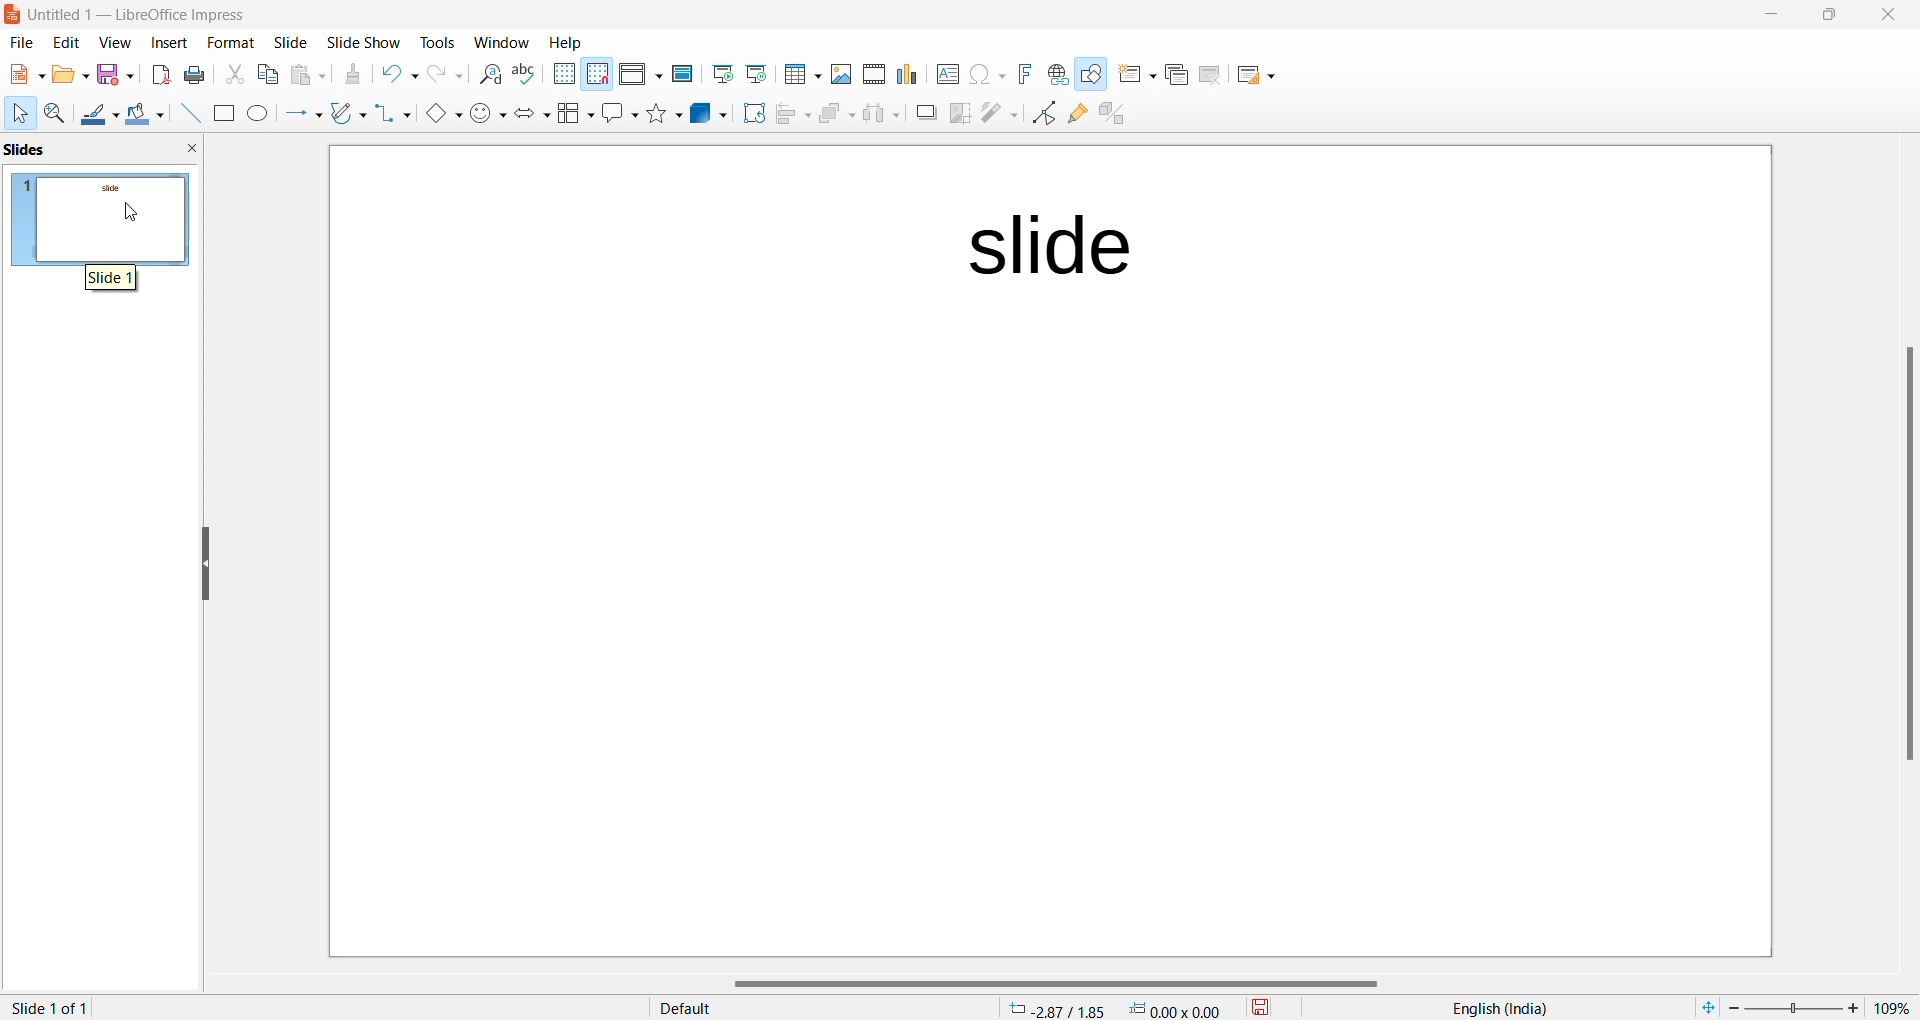 Image resolution: width=1920 pixels, height=1020 pixels. What do you see at coordinates (196, 150) in the screenshot?
I see `close slide preview pane` at bounding box center [196, 150].